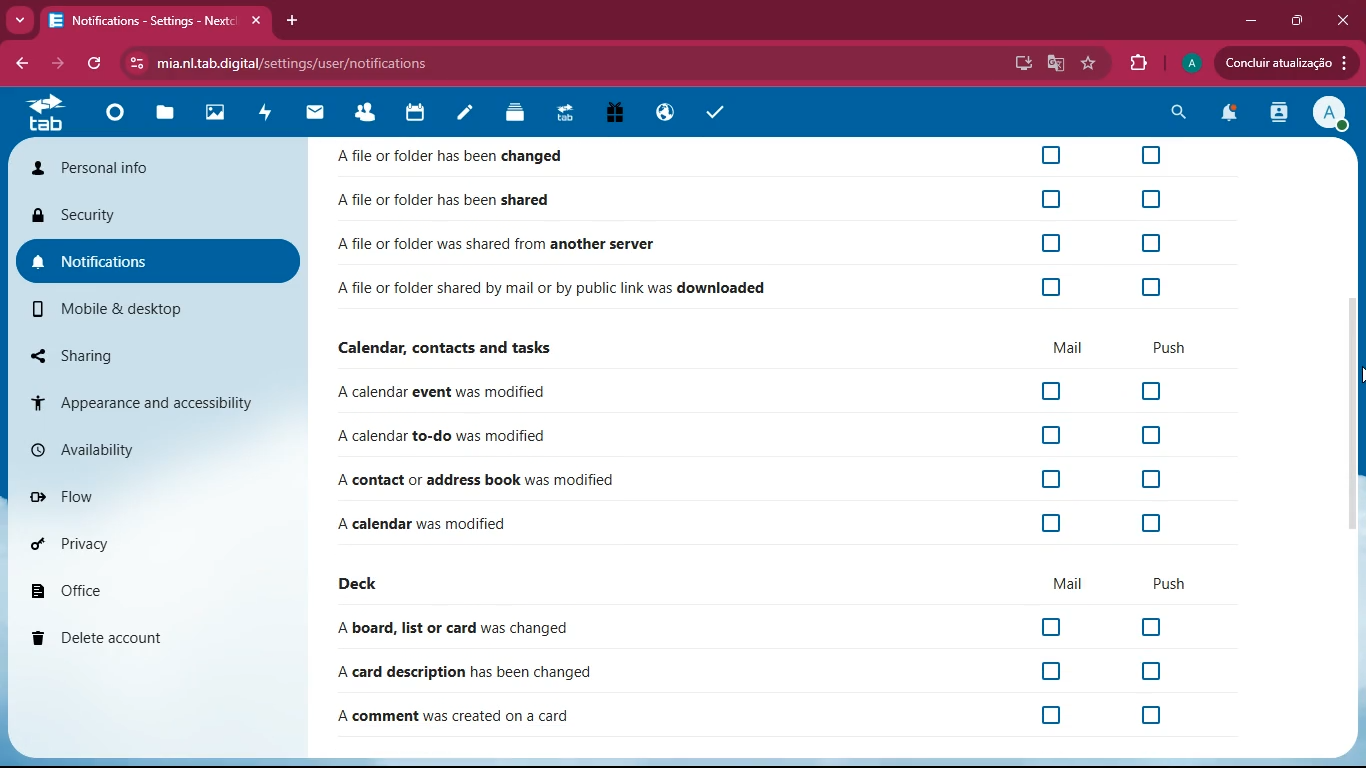 The height and width of the screenshot is (768, 1366). What do you see at coordinates (1048, 393) in the screenshot?
I see `off` at bounding box center [1048, 393].